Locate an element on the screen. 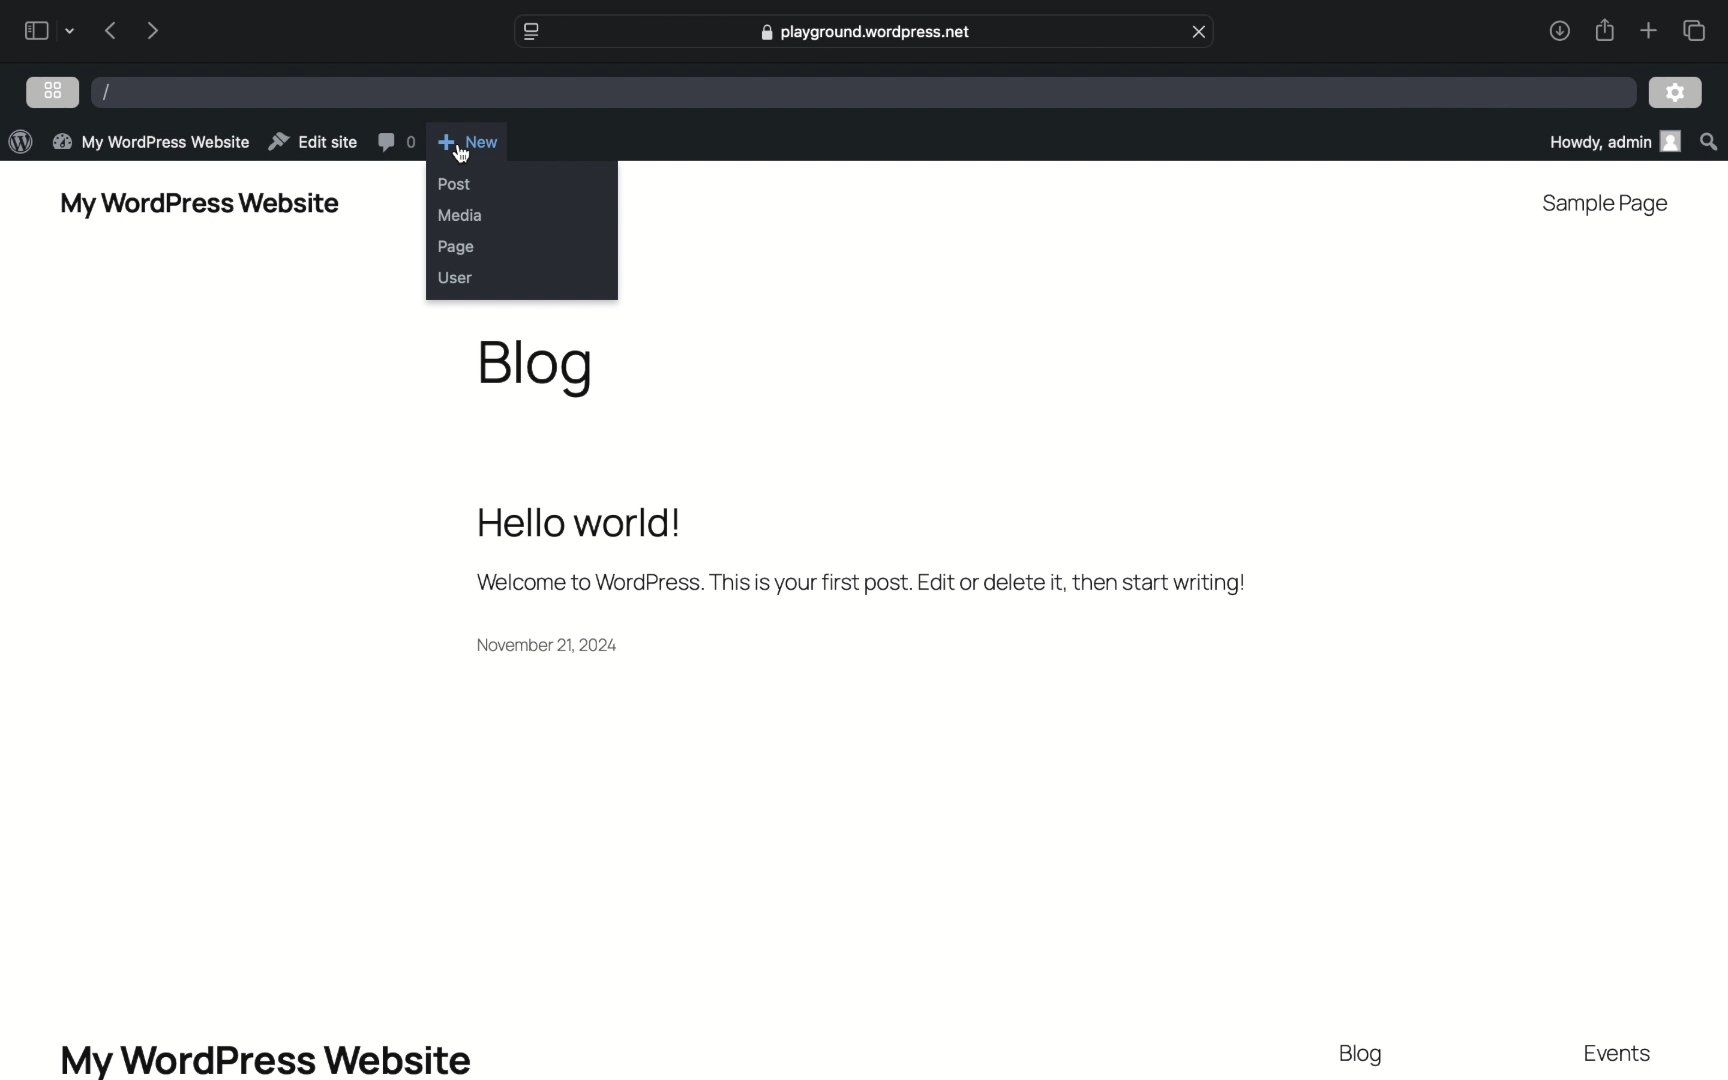  welcome message is located at coordinates (861, 583).